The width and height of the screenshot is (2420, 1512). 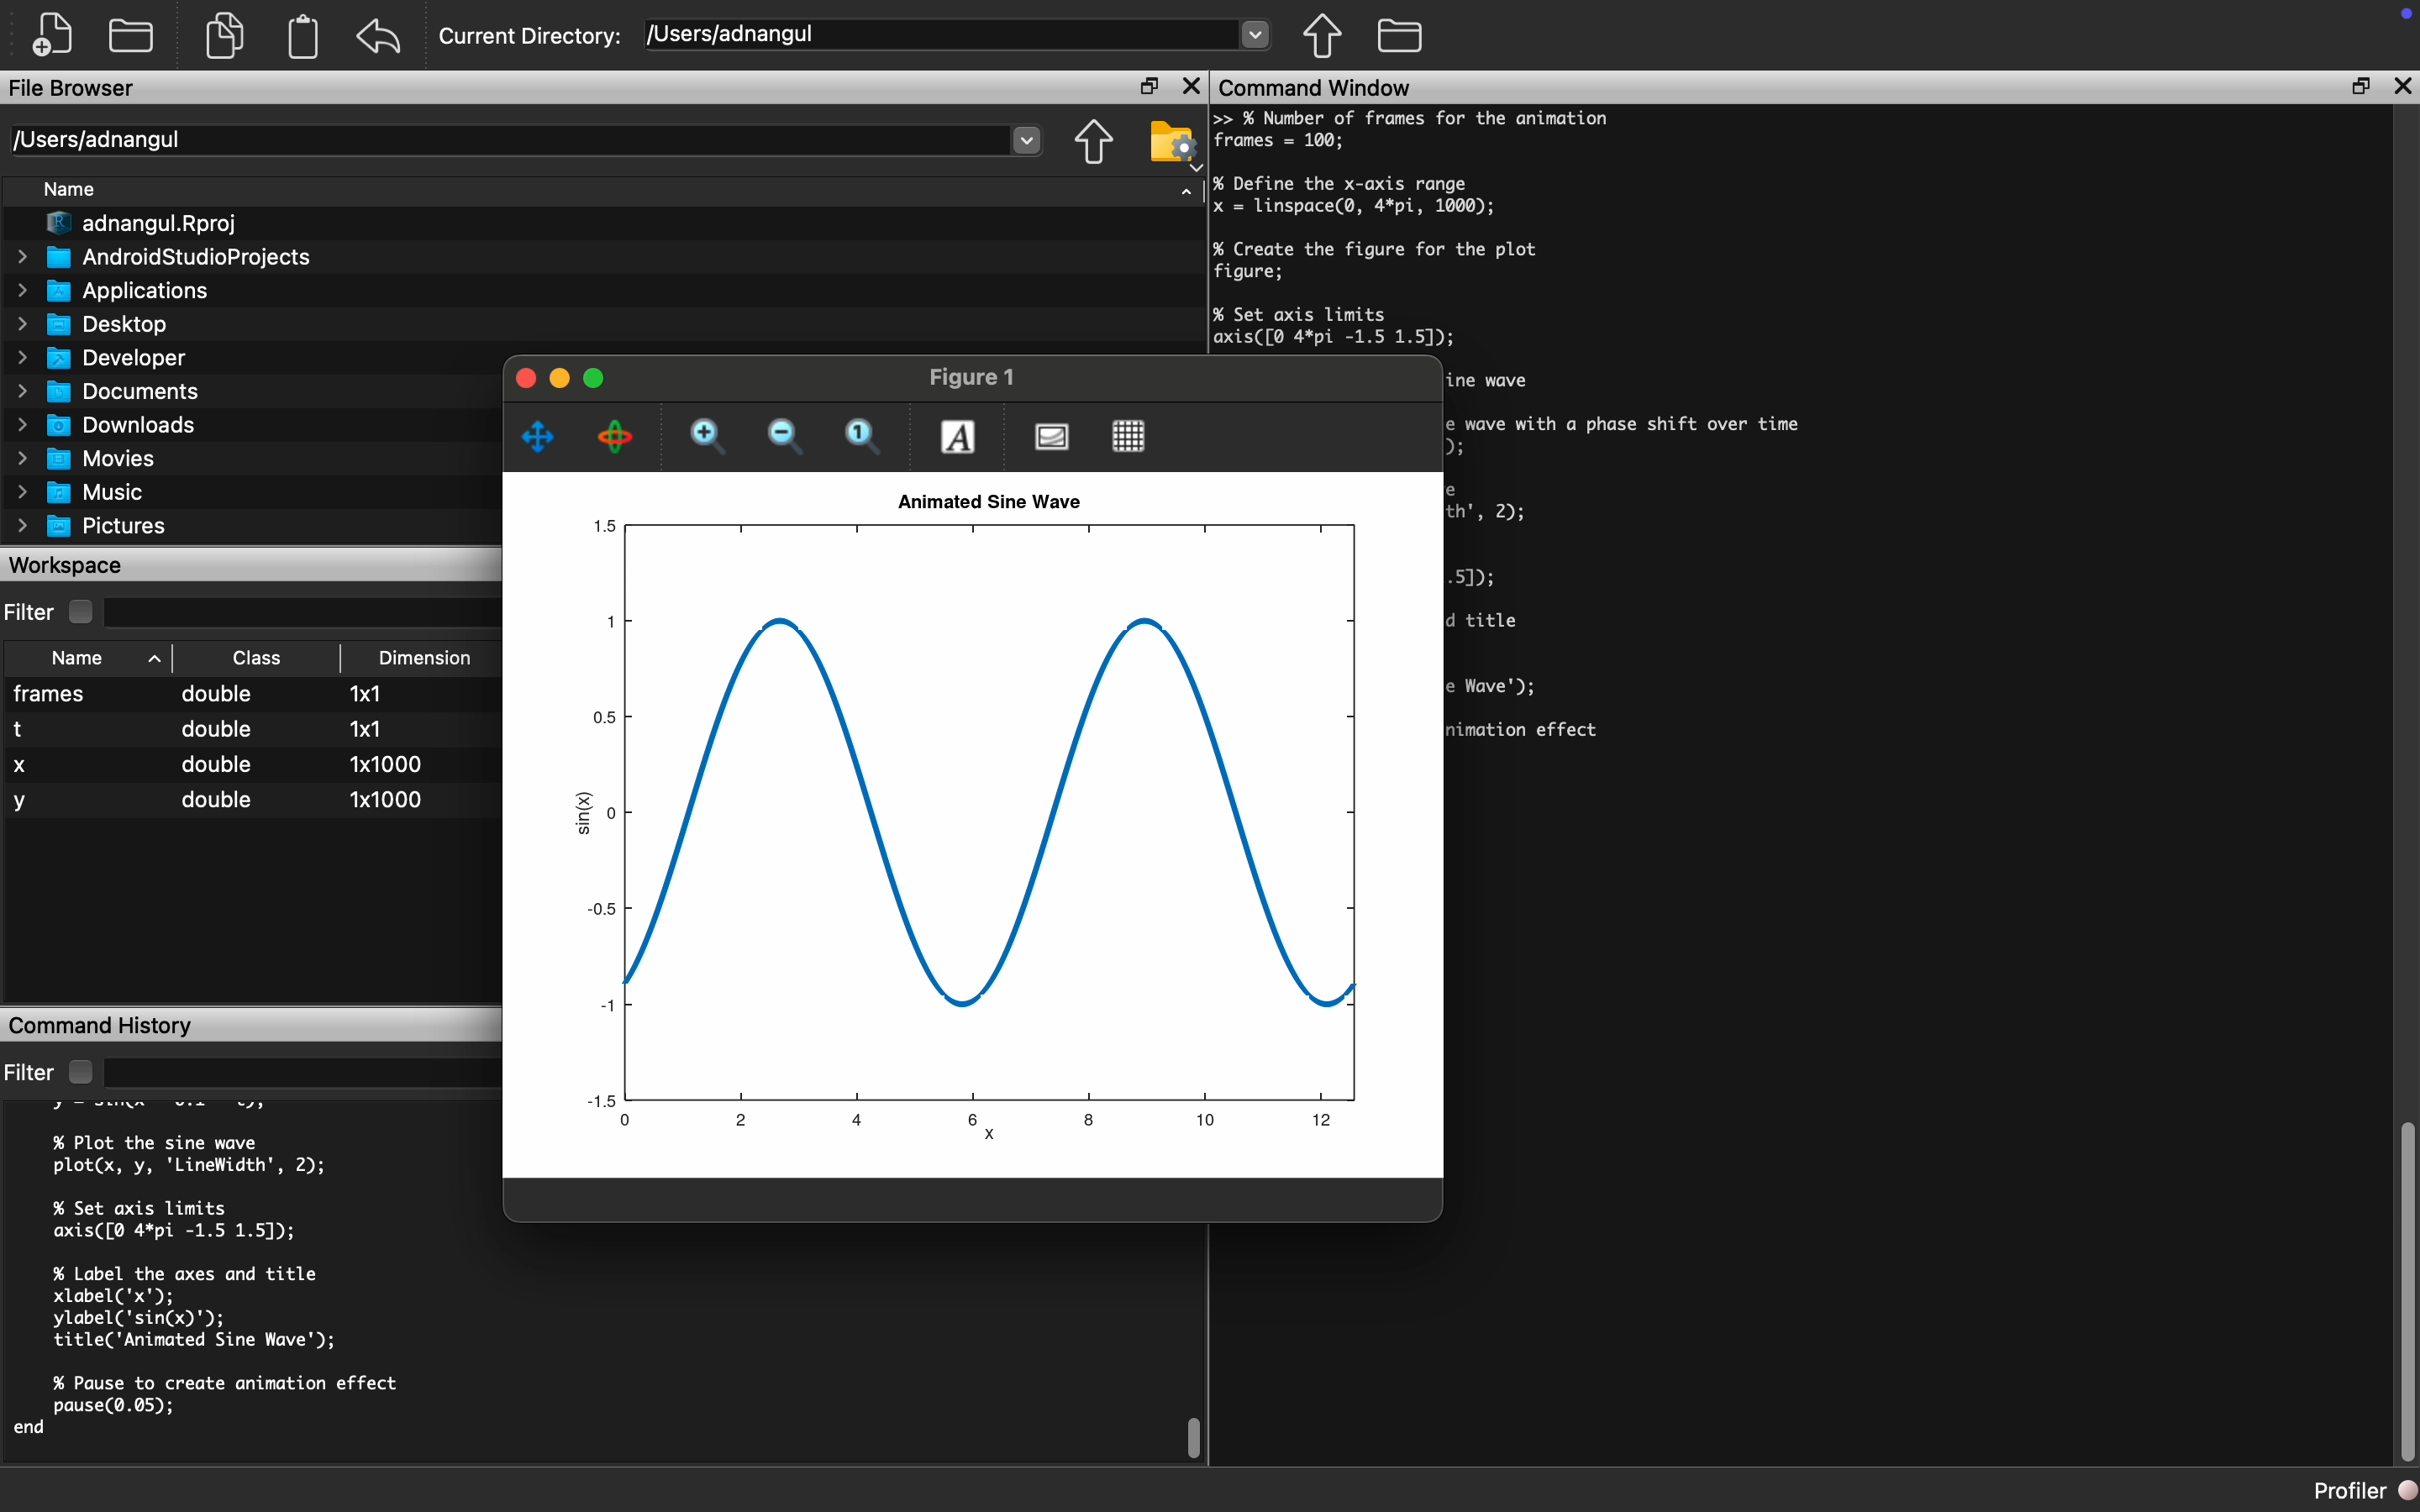 What do you see at coordinates (220, 696) in the screenshot?
I see `double` at bounding box center [220, 696].